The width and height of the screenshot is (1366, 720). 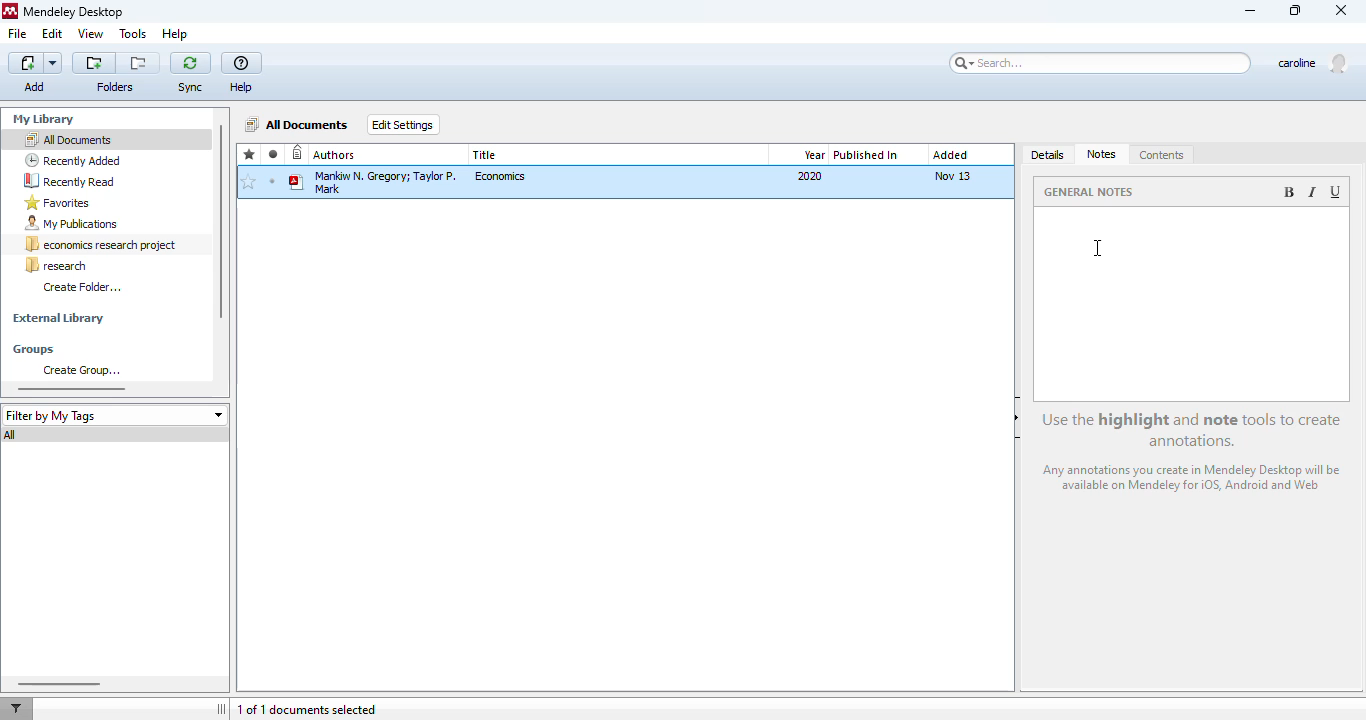 I want to click on my publications, so click(x=72, y=224).